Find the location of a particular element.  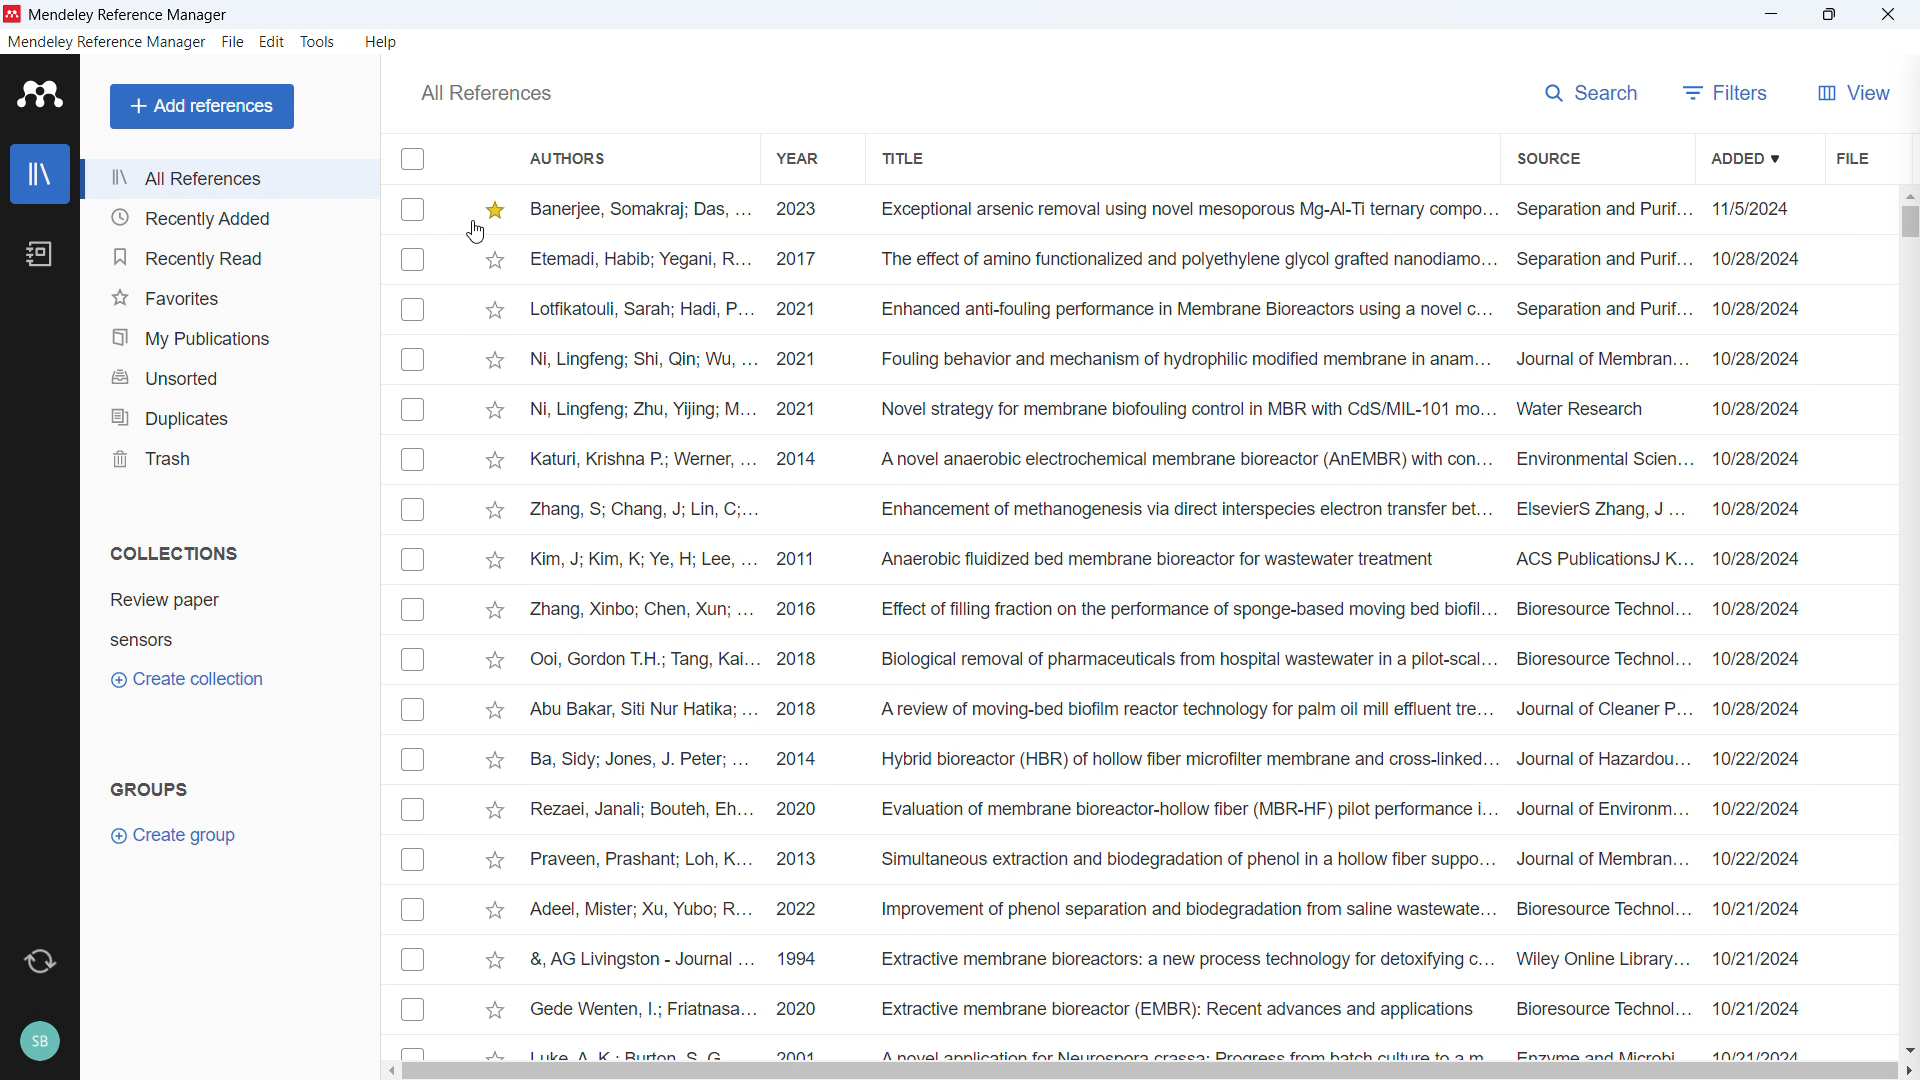

View  is located at coordinates (1853, 92).